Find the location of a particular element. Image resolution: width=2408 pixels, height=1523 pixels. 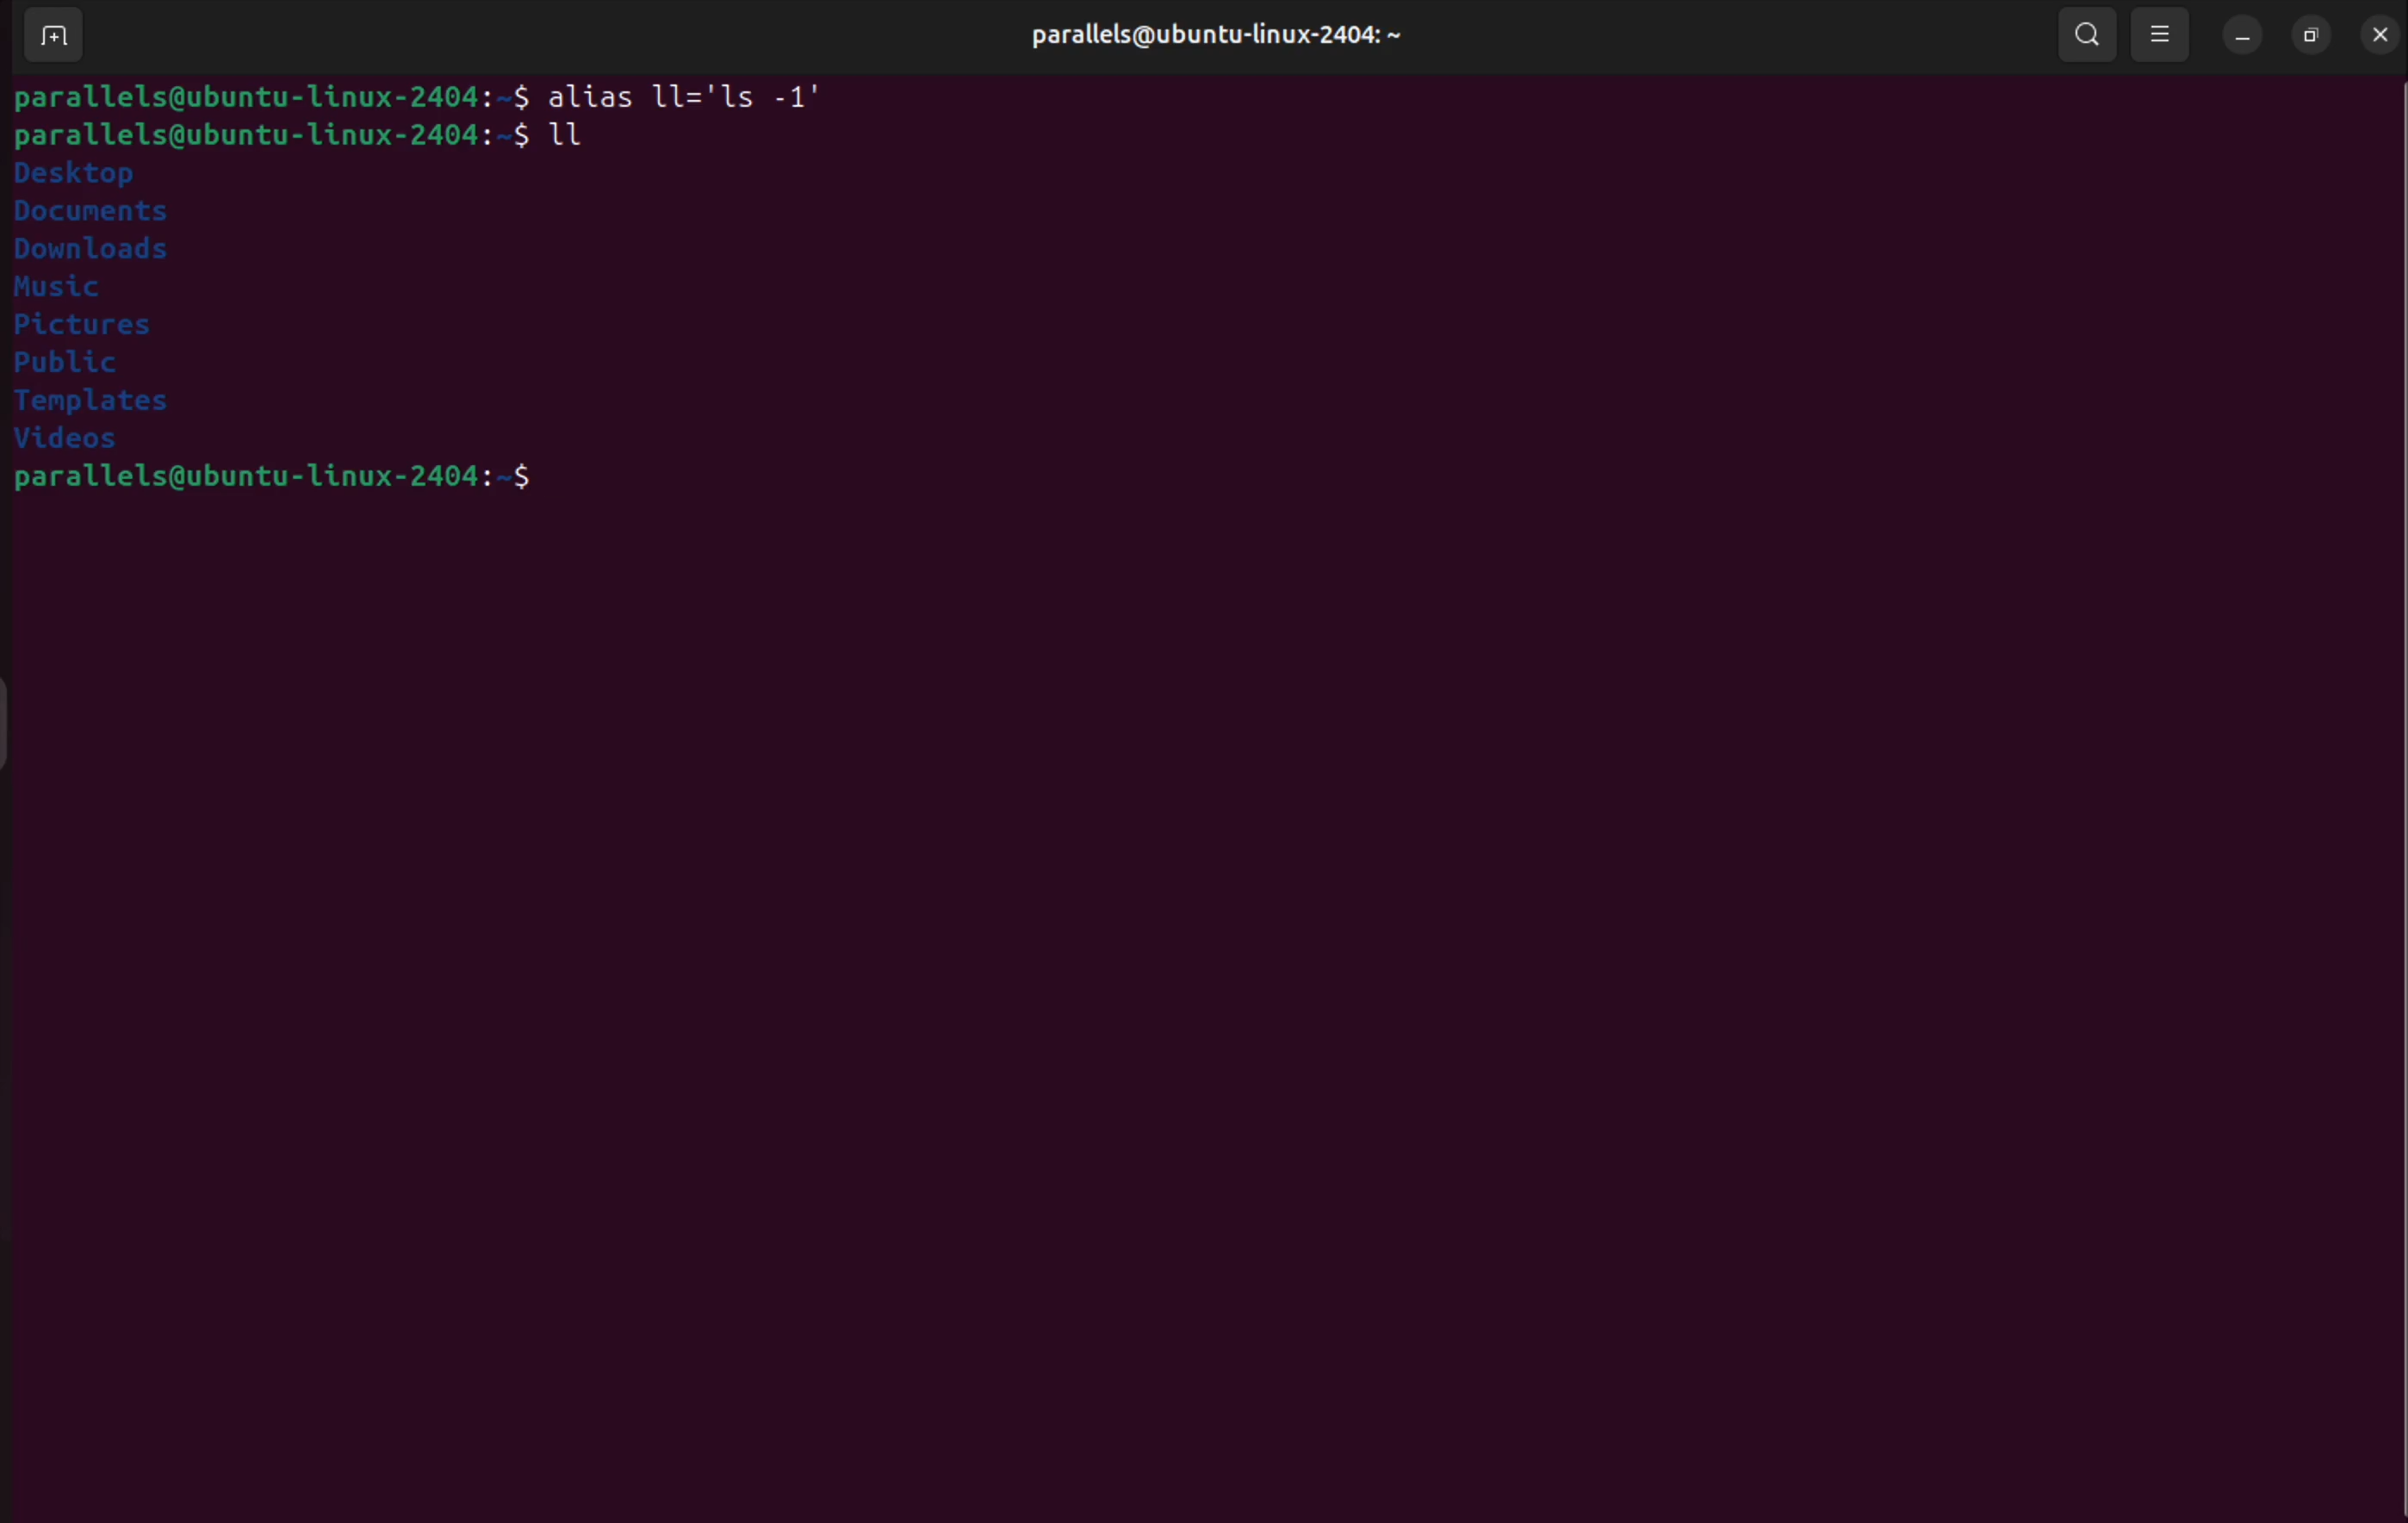

alias 11="ls -1" is located at coordinates (702, 92).